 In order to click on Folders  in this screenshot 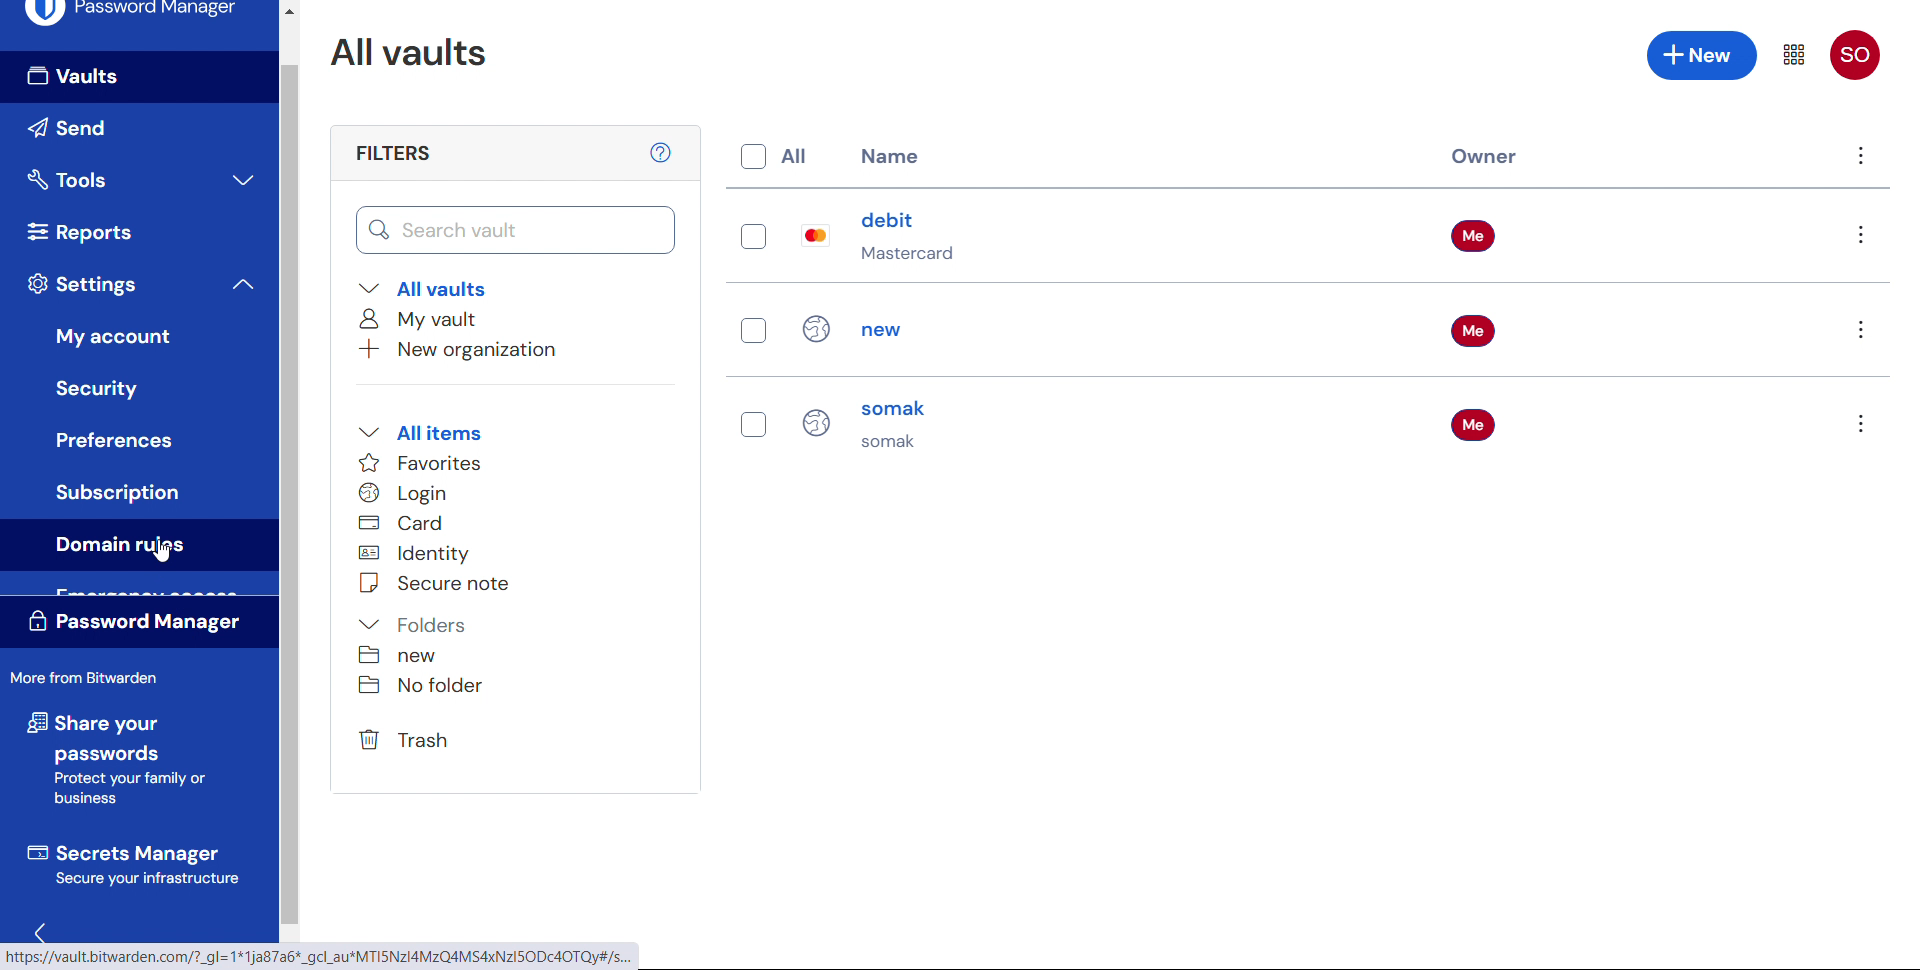, I will do `click(413, 625)`.